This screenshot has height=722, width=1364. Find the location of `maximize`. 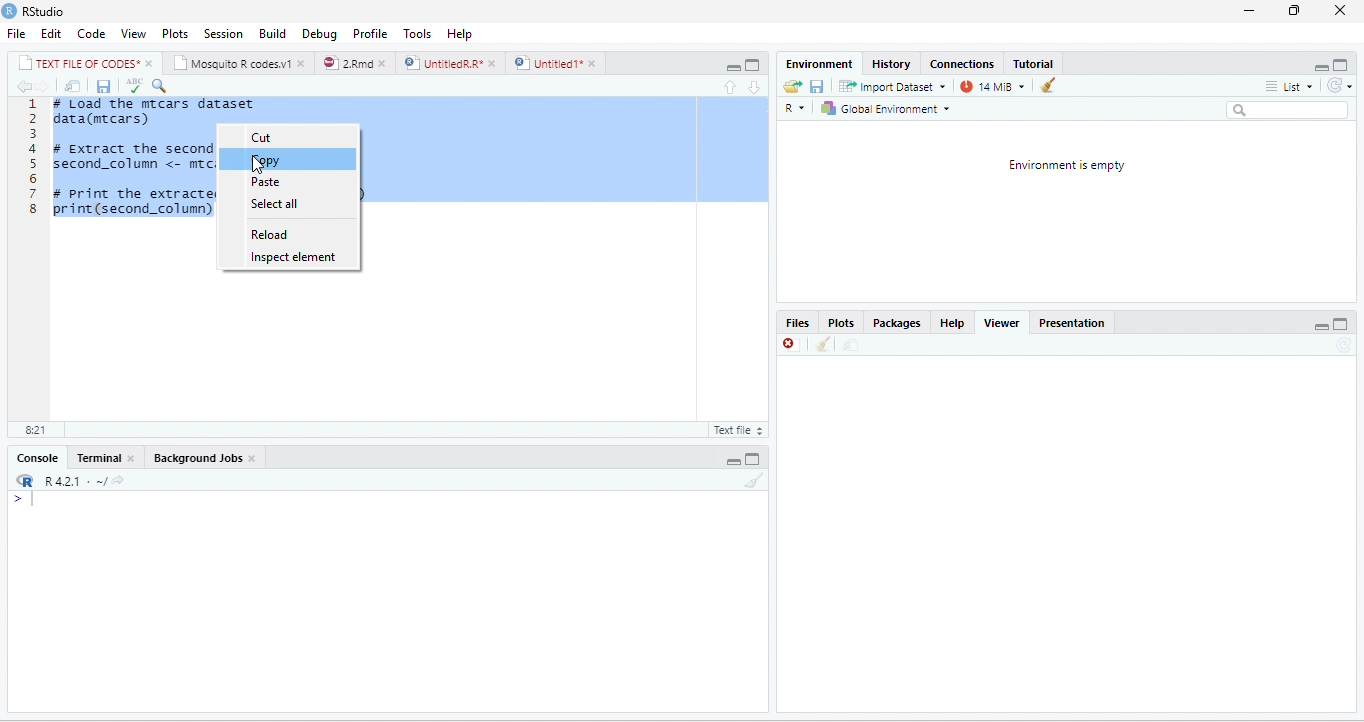

maximize is located at coordinates (735, 64).